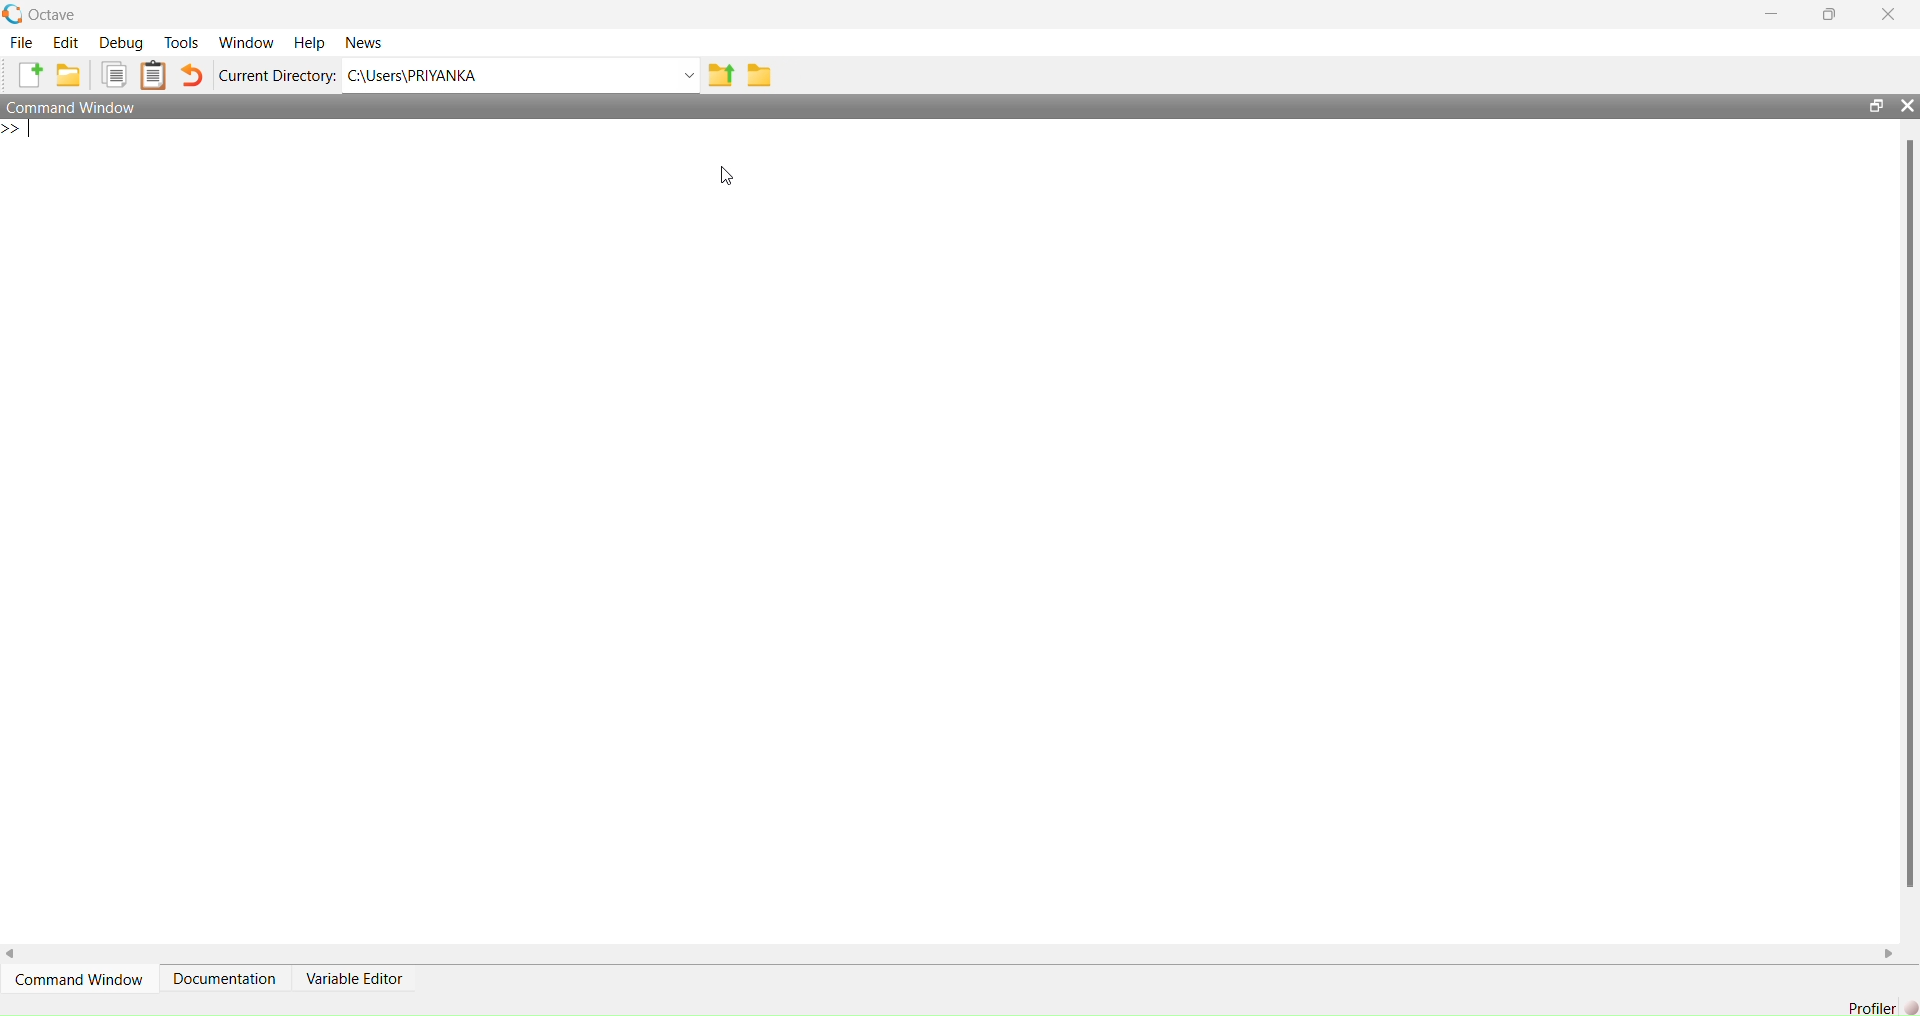 The height and width of the screenshot is (1016, 1920). I want to click on open in separate window, so click(1876, 105).